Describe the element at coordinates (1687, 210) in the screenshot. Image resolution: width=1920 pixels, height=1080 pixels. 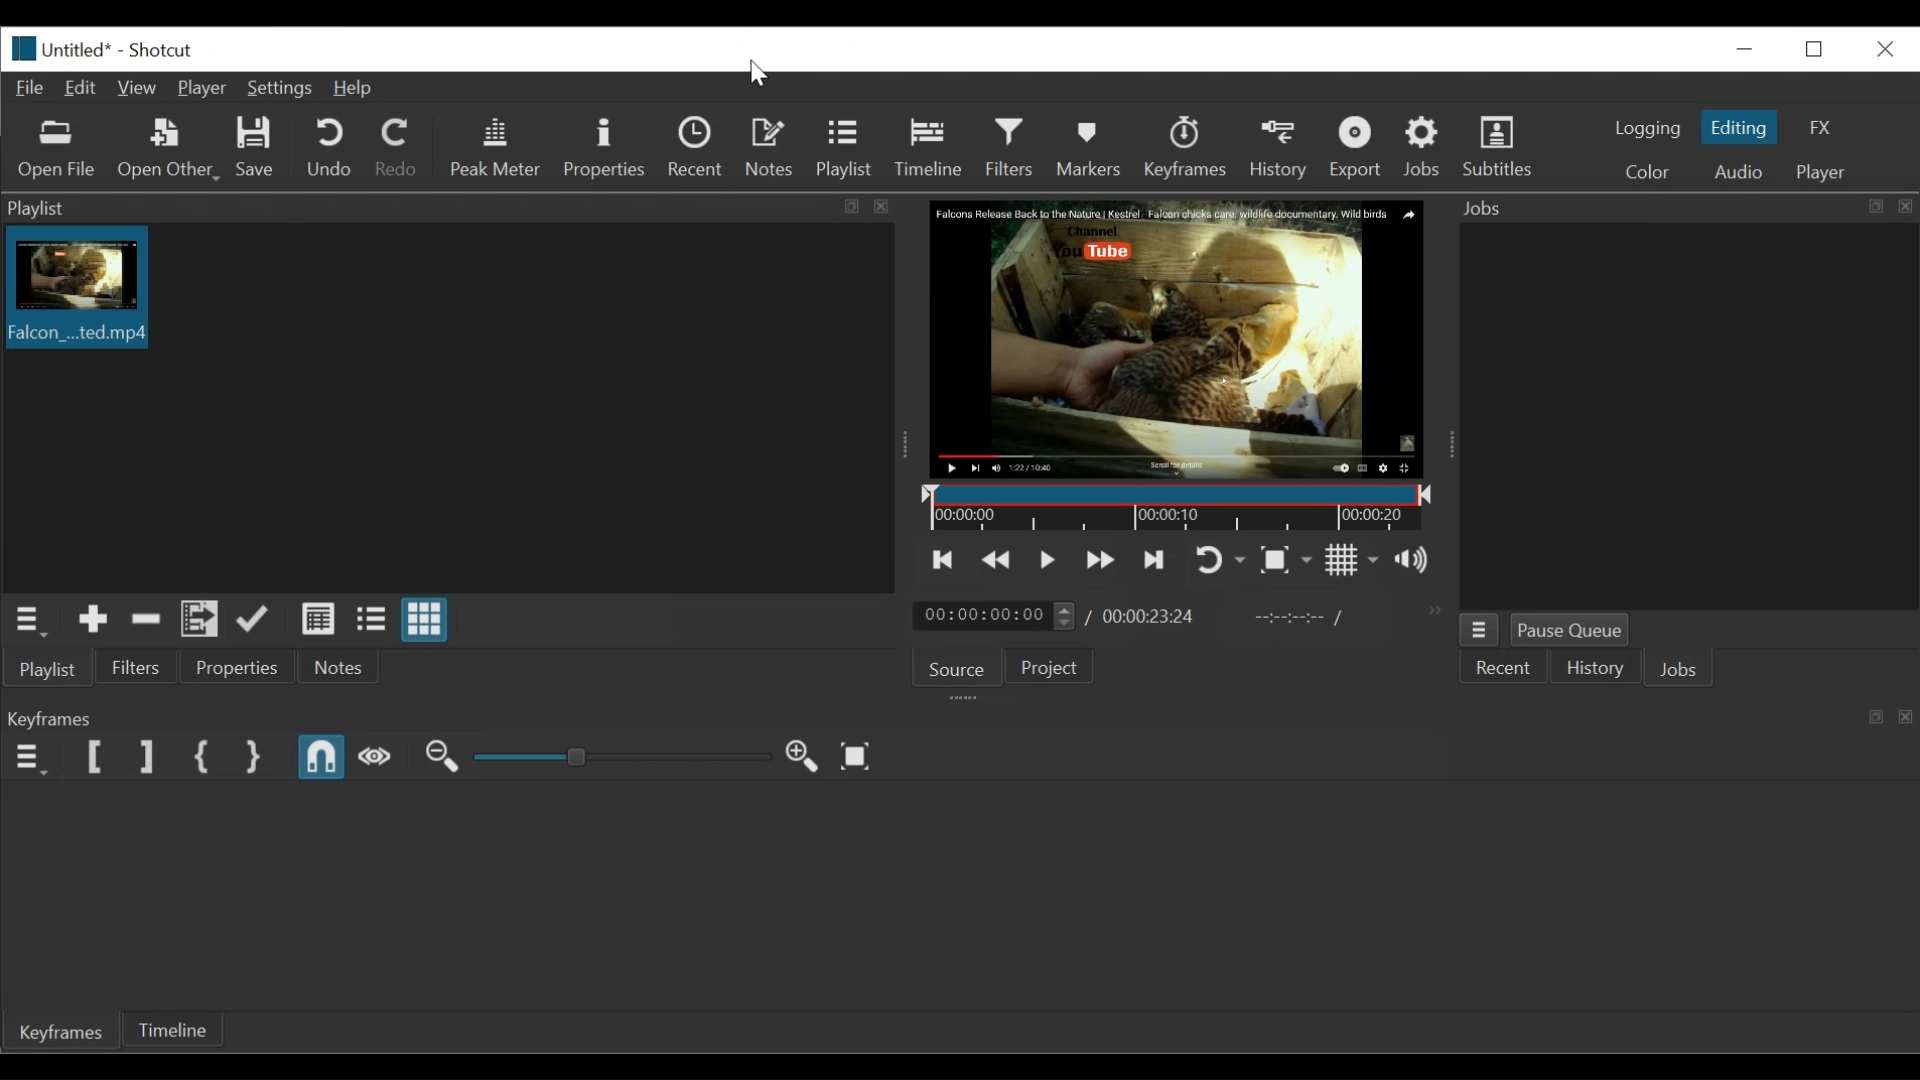
I see `Jobs Panel` at that location.